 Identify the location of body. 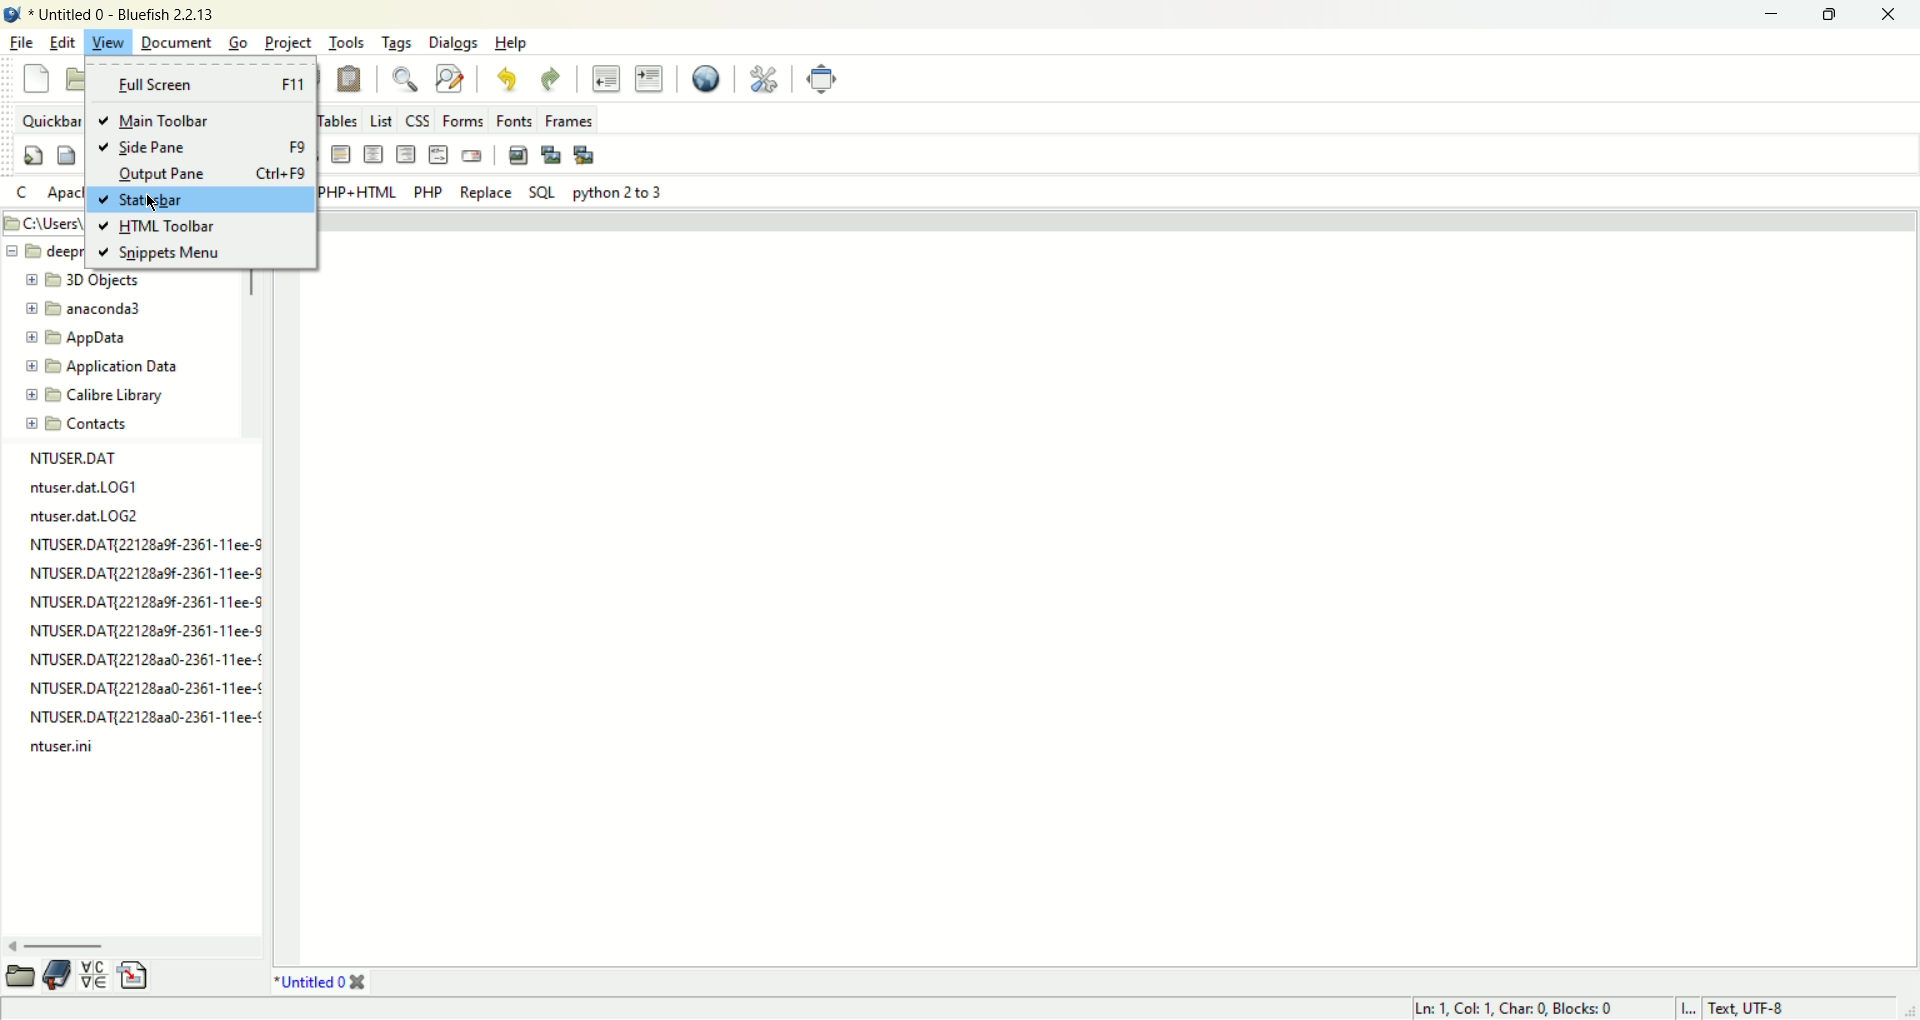
(69, 155).